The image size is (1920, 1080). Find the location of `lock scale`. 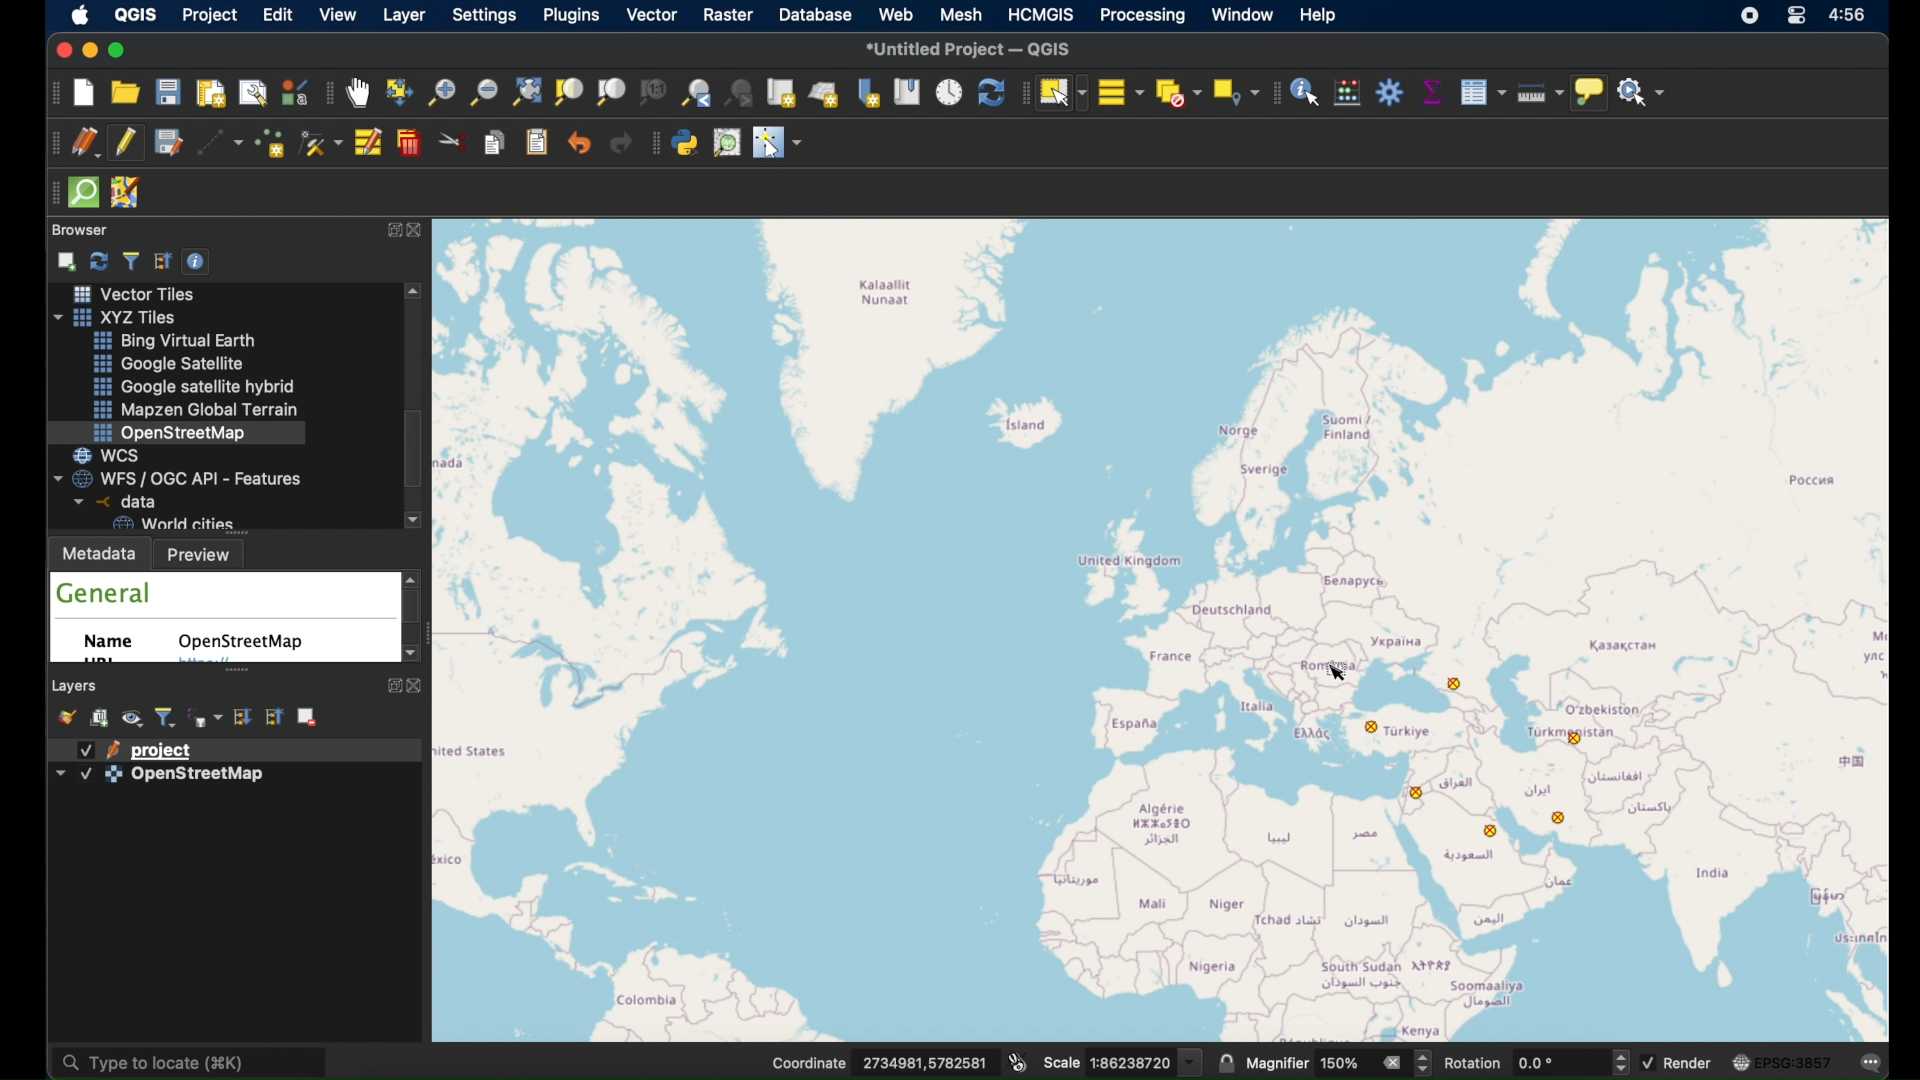

lock scale is located at coordinates (1227, 1062).